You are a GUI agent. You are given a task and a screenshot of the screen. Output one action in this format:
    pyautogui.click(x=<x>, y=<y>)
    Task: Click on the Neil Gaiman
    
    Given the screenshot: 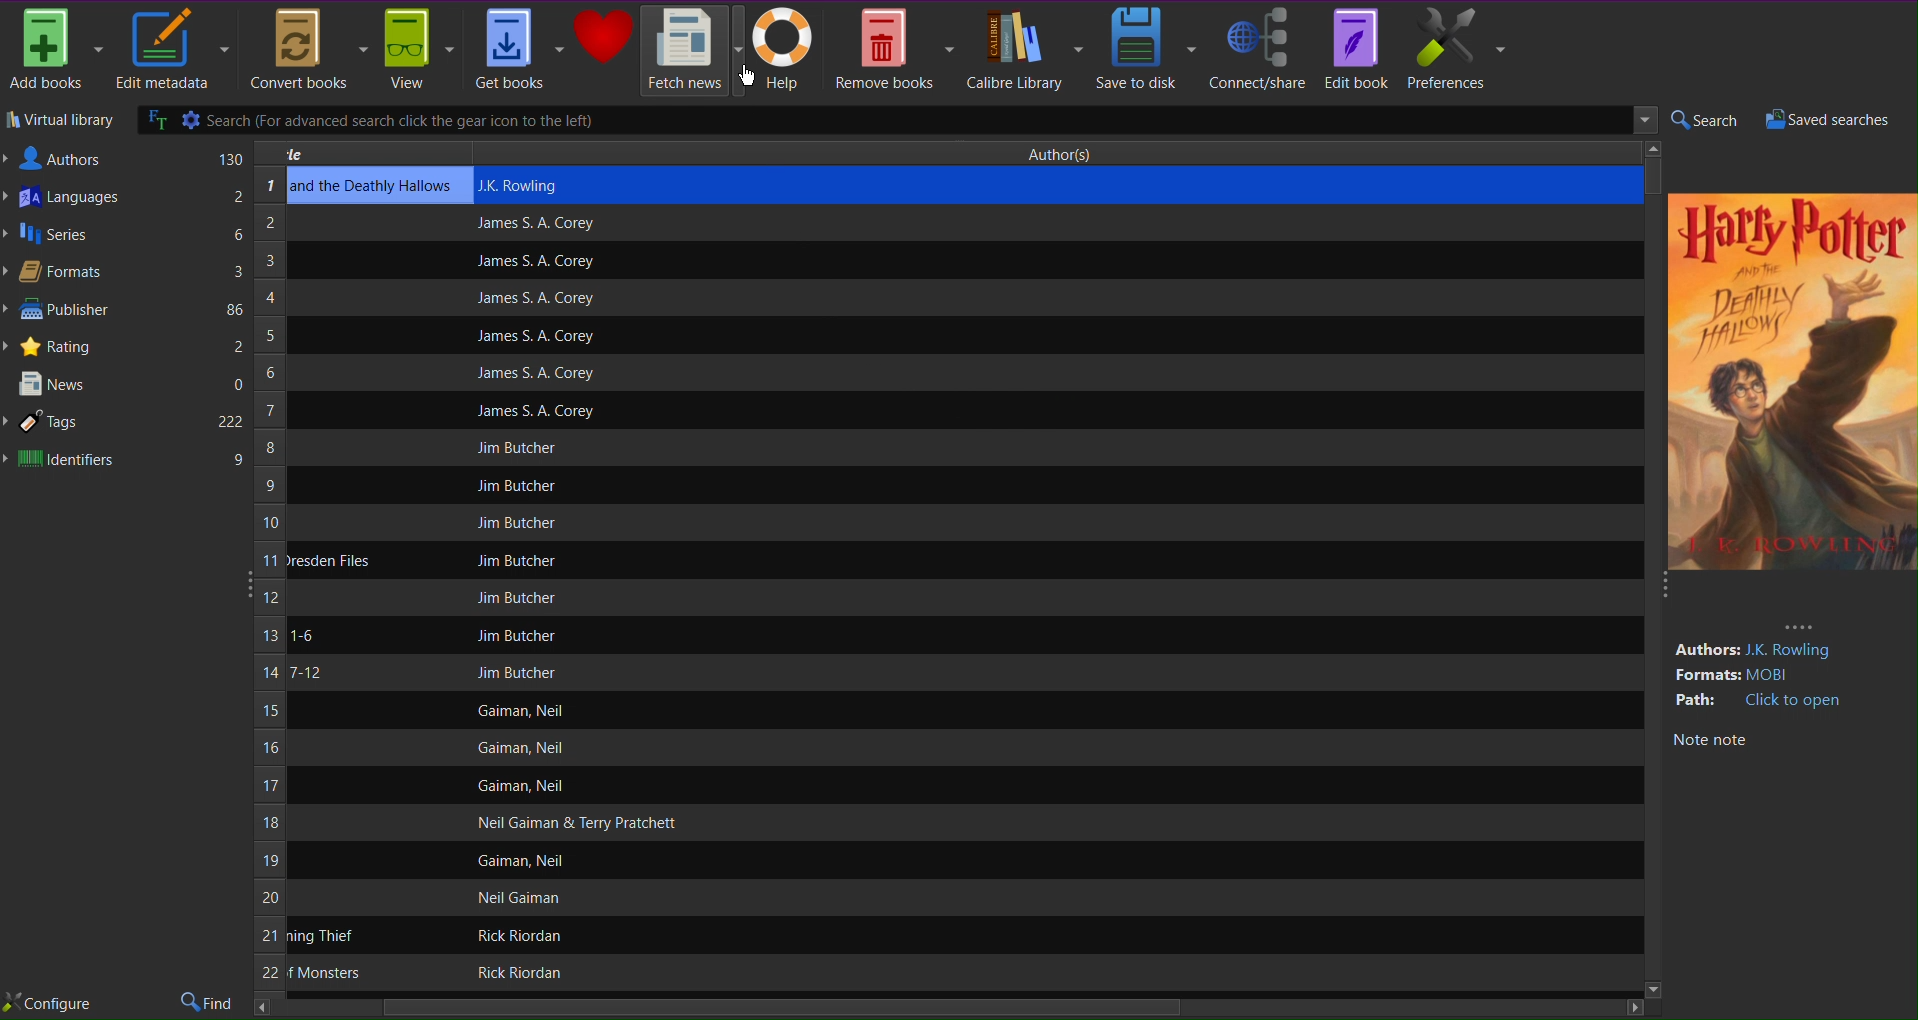 What is the action you would take?
    pyautogui.click(x=522, y=898)
    